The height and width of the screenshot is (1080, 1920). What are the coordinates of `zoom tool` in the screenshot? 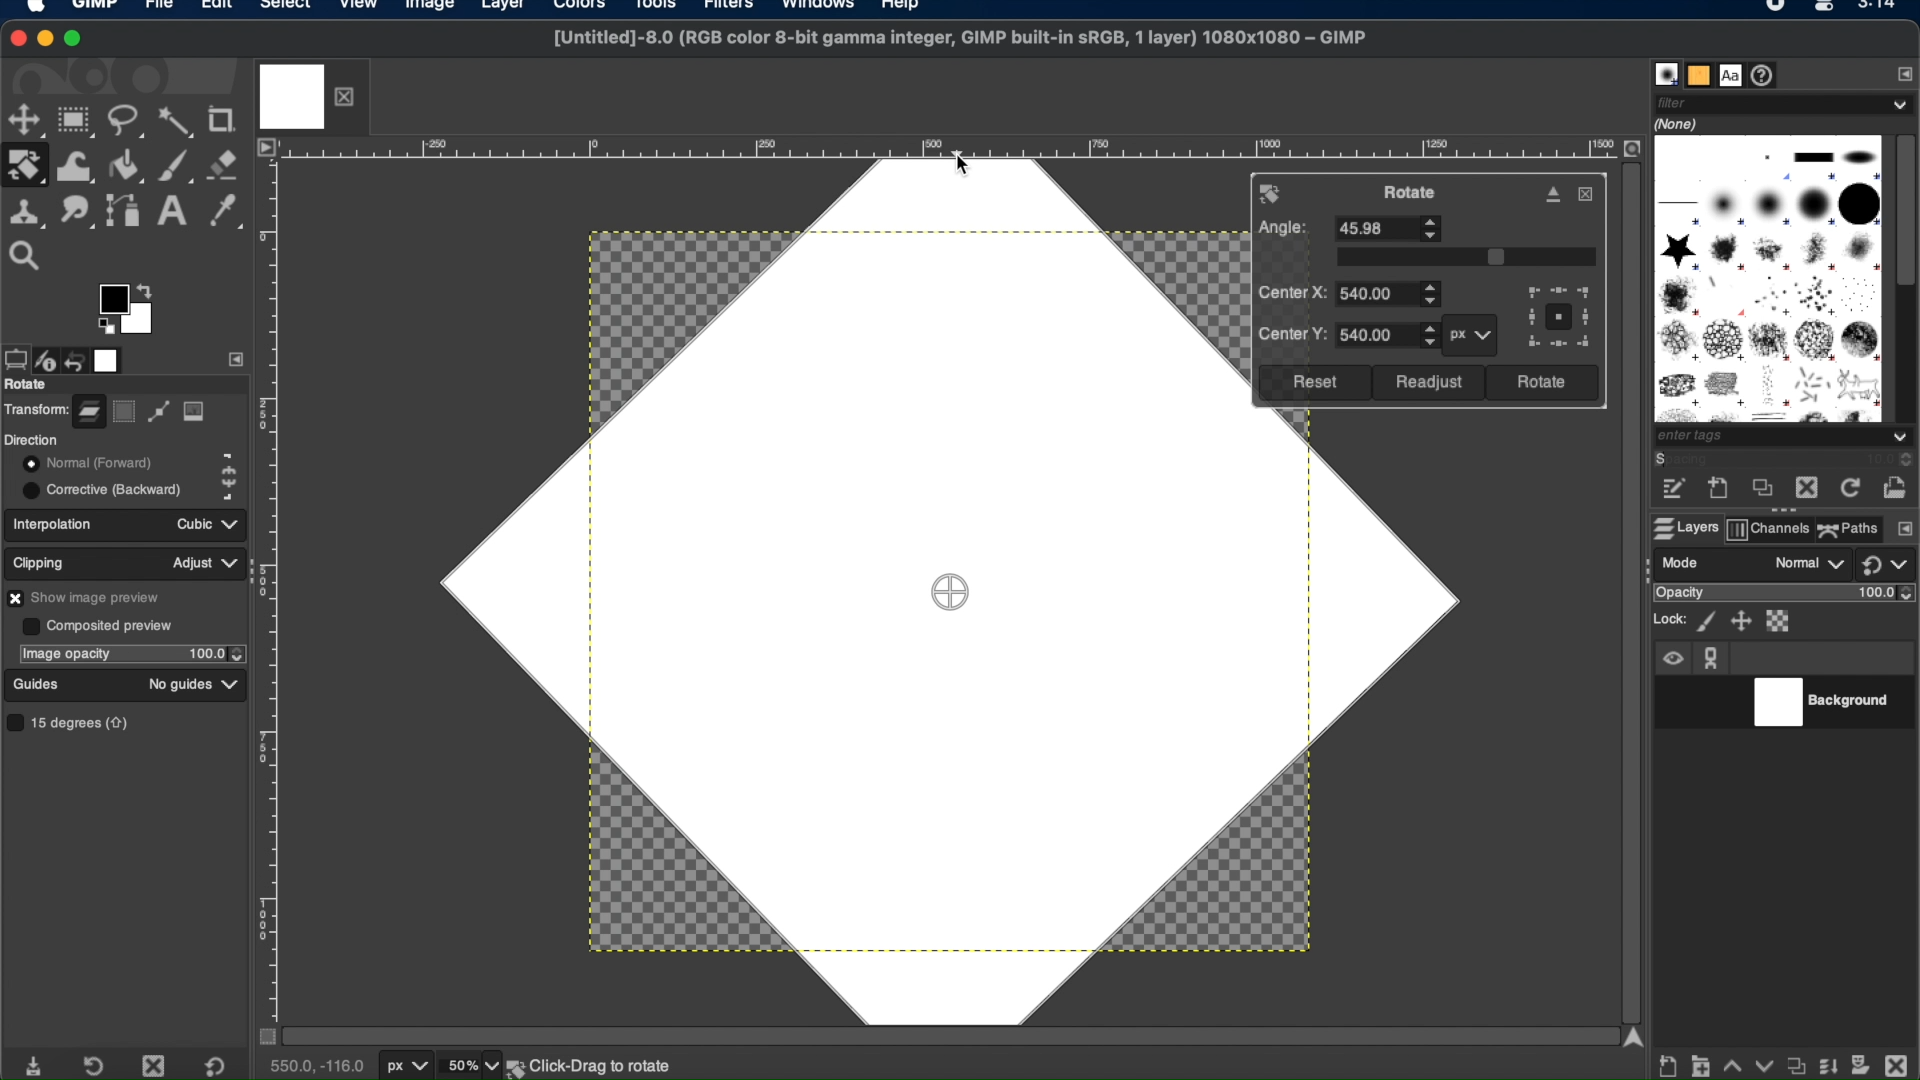 It's located at (32, 253).